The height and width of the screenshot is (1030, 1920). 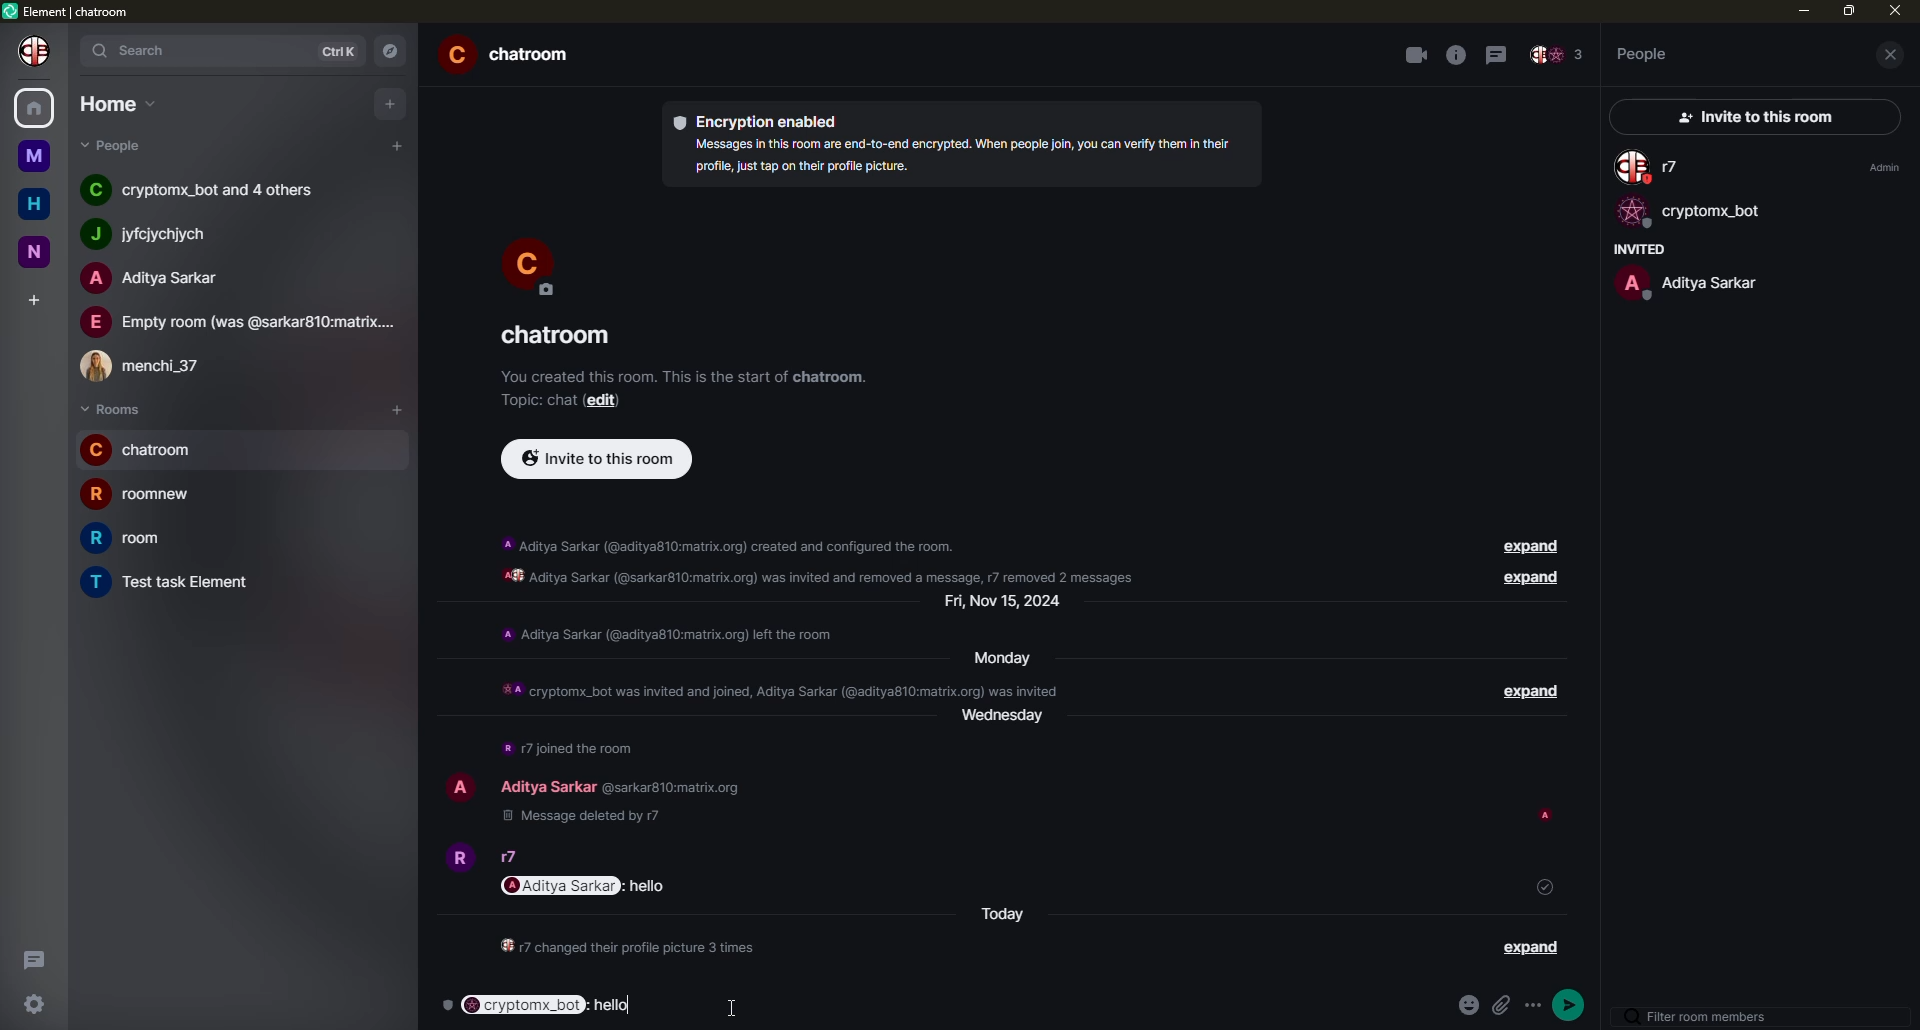 What do you see at coordinates (456, 855) in the screenshot?
I see `profile` at bounding box center [456, 855].